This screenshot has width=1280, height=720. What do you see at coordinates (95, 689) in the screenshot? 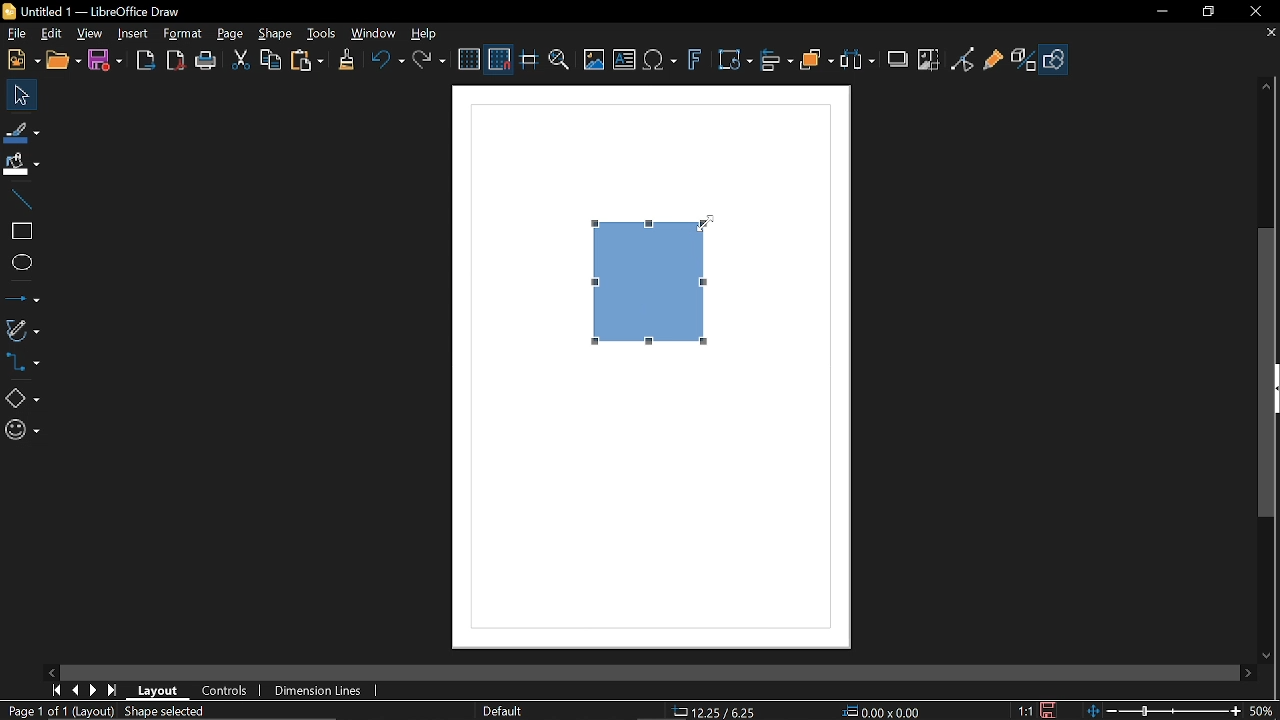
I see `next page` at bounding box center [95, 689].